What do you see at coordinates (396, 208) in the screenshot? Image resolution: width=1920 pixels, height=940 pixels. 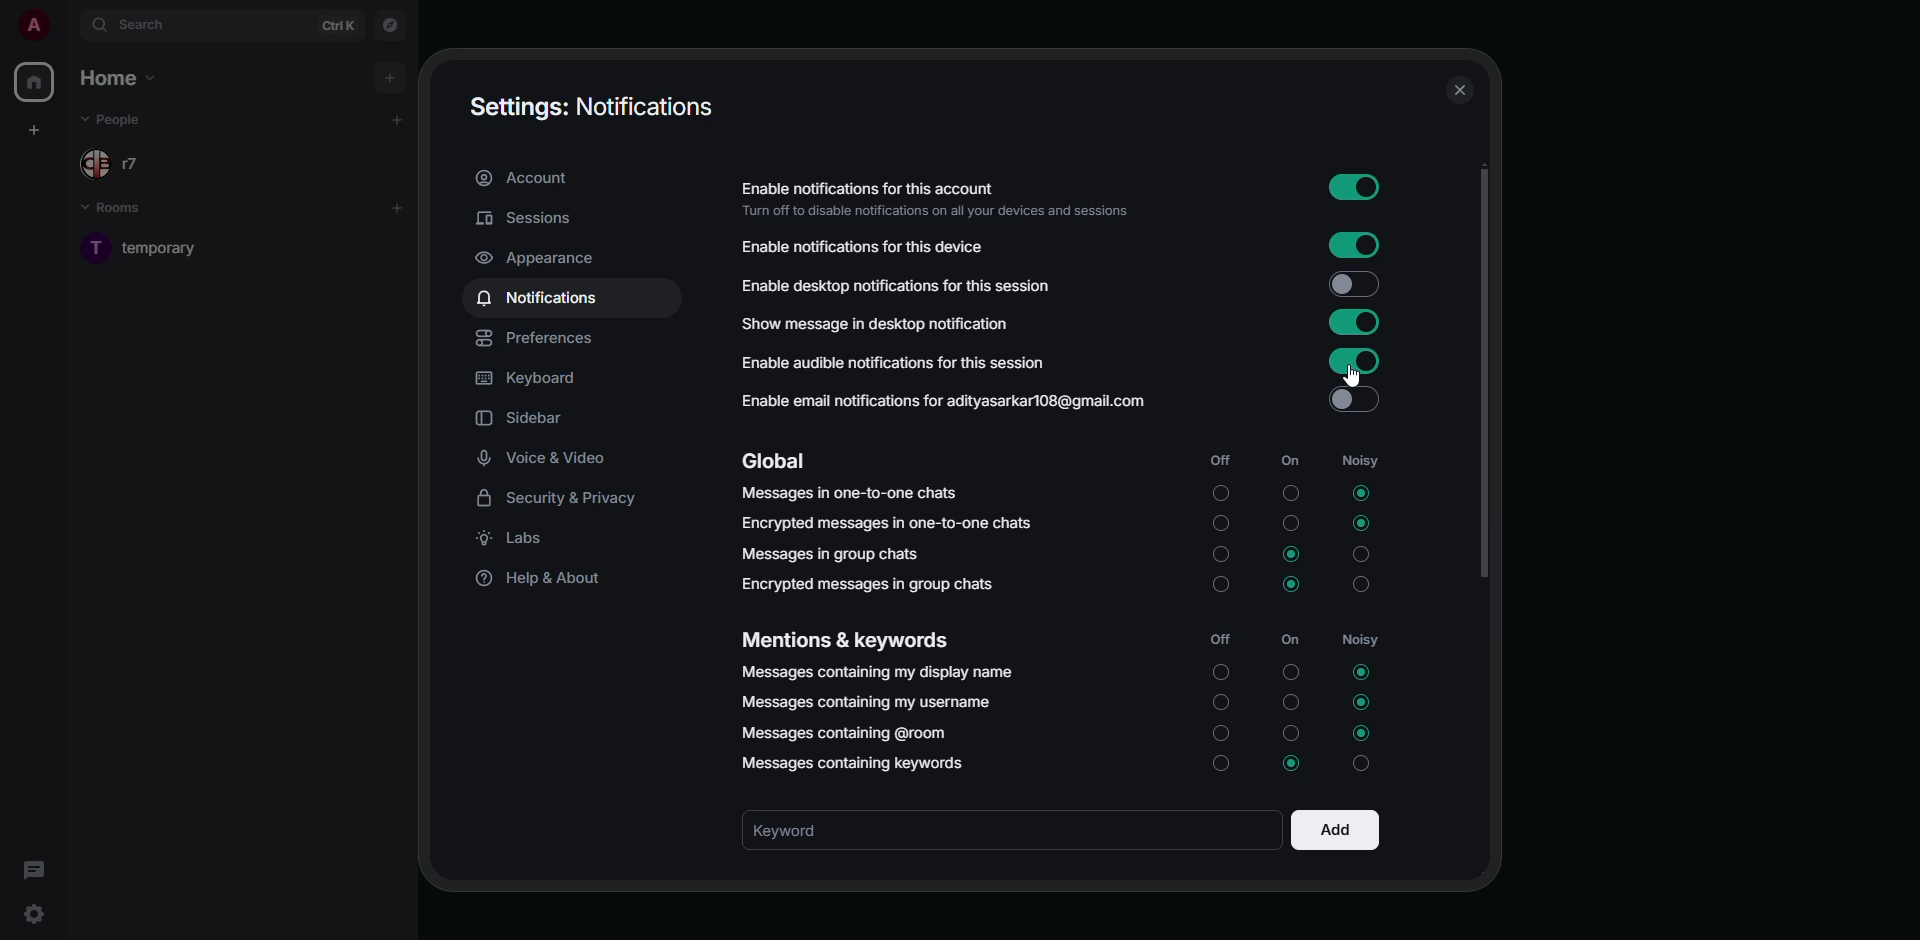 I see `add` at bounding box center [396, 208].